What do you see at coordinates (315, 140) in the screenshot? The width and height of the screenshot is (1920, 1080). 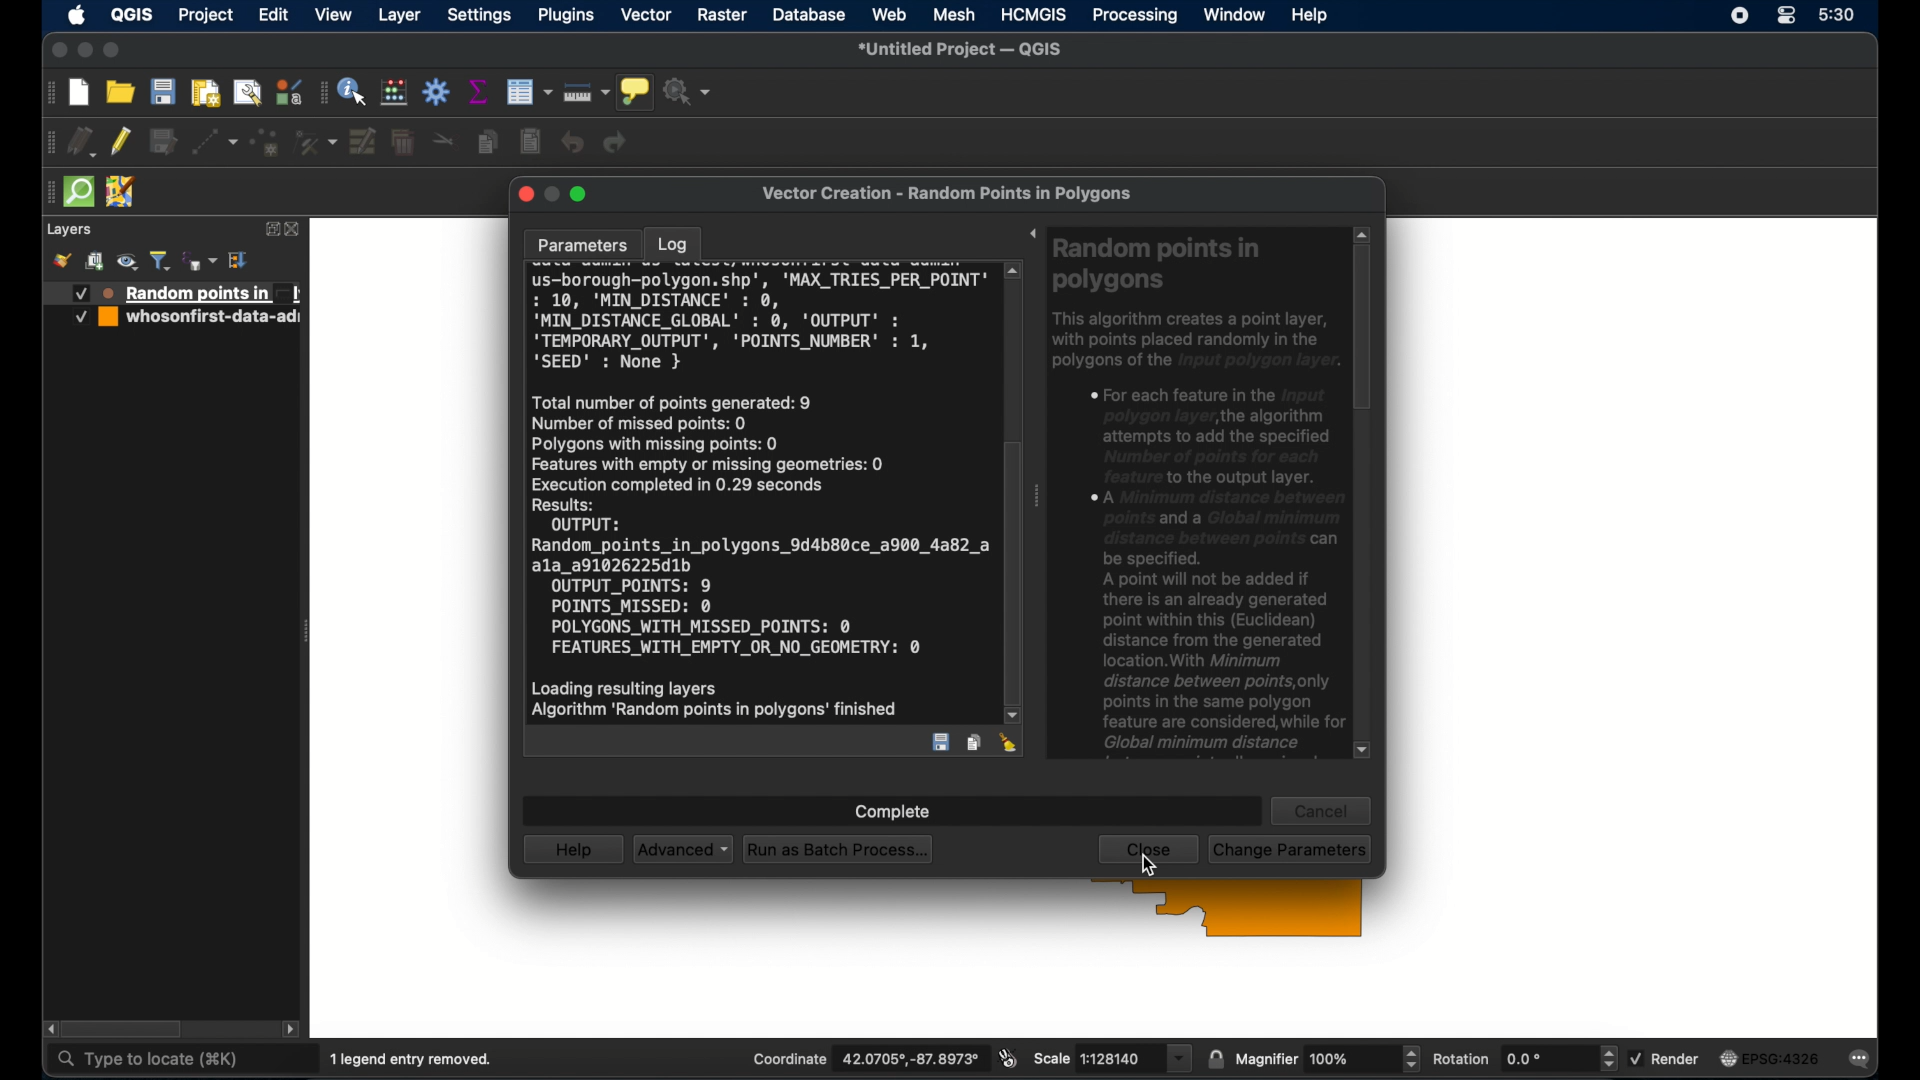 I see `vertex tool` at bounding box center [315, 140].